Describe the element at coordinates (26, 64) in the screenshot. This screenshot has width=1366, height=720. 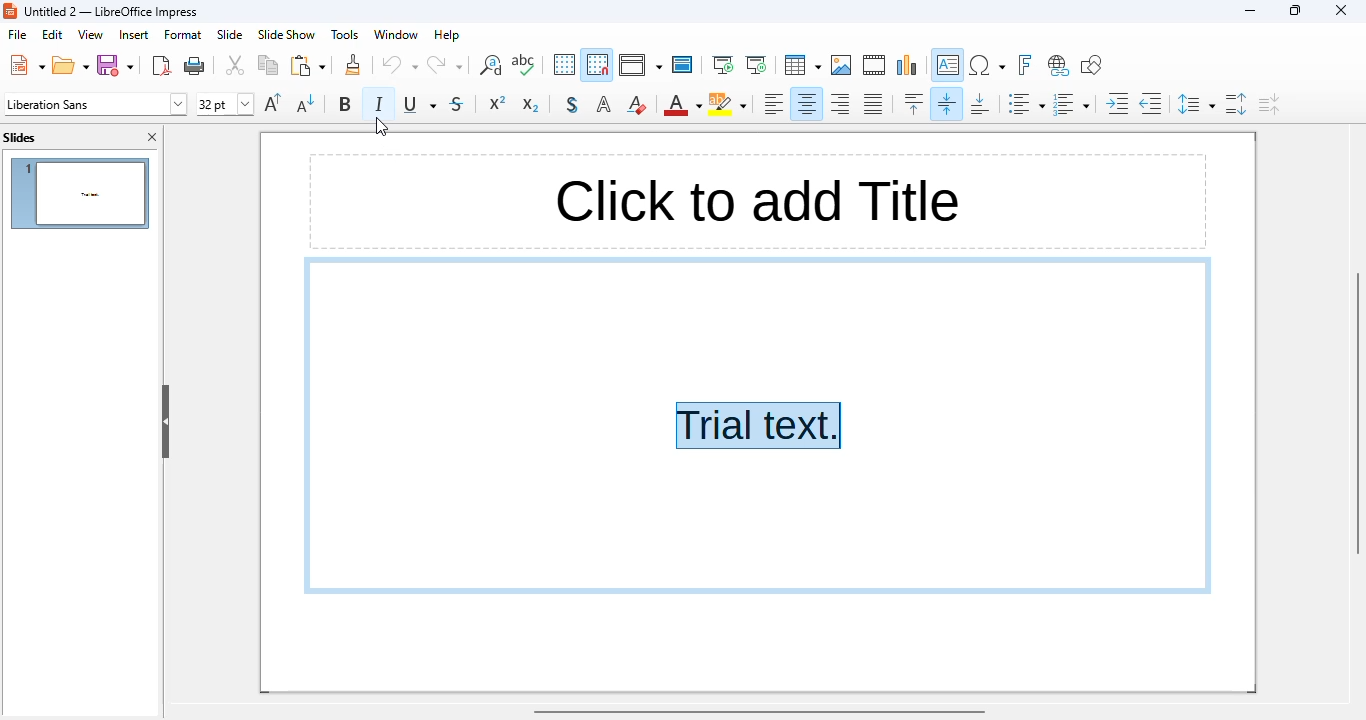
I see `new` at that location.